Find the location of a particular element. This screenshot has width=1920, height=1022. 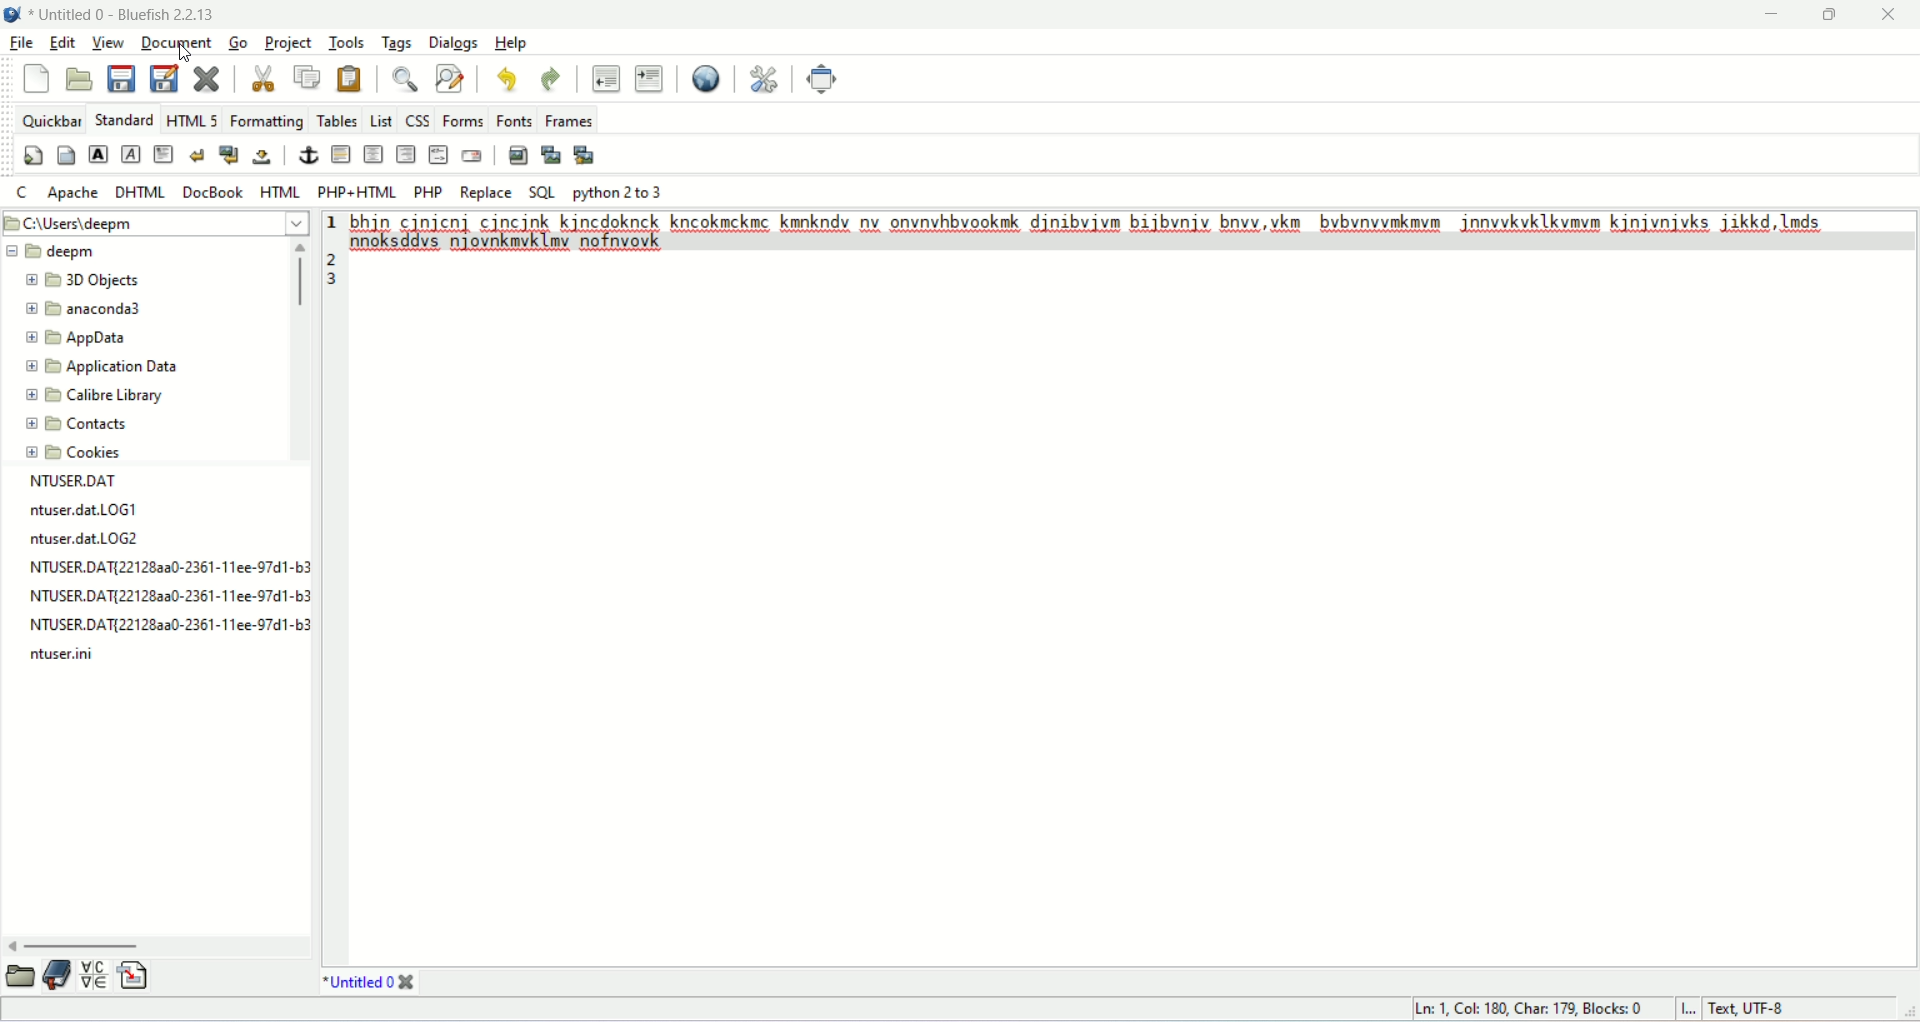

emphasize is located at coordinates (133, 153).